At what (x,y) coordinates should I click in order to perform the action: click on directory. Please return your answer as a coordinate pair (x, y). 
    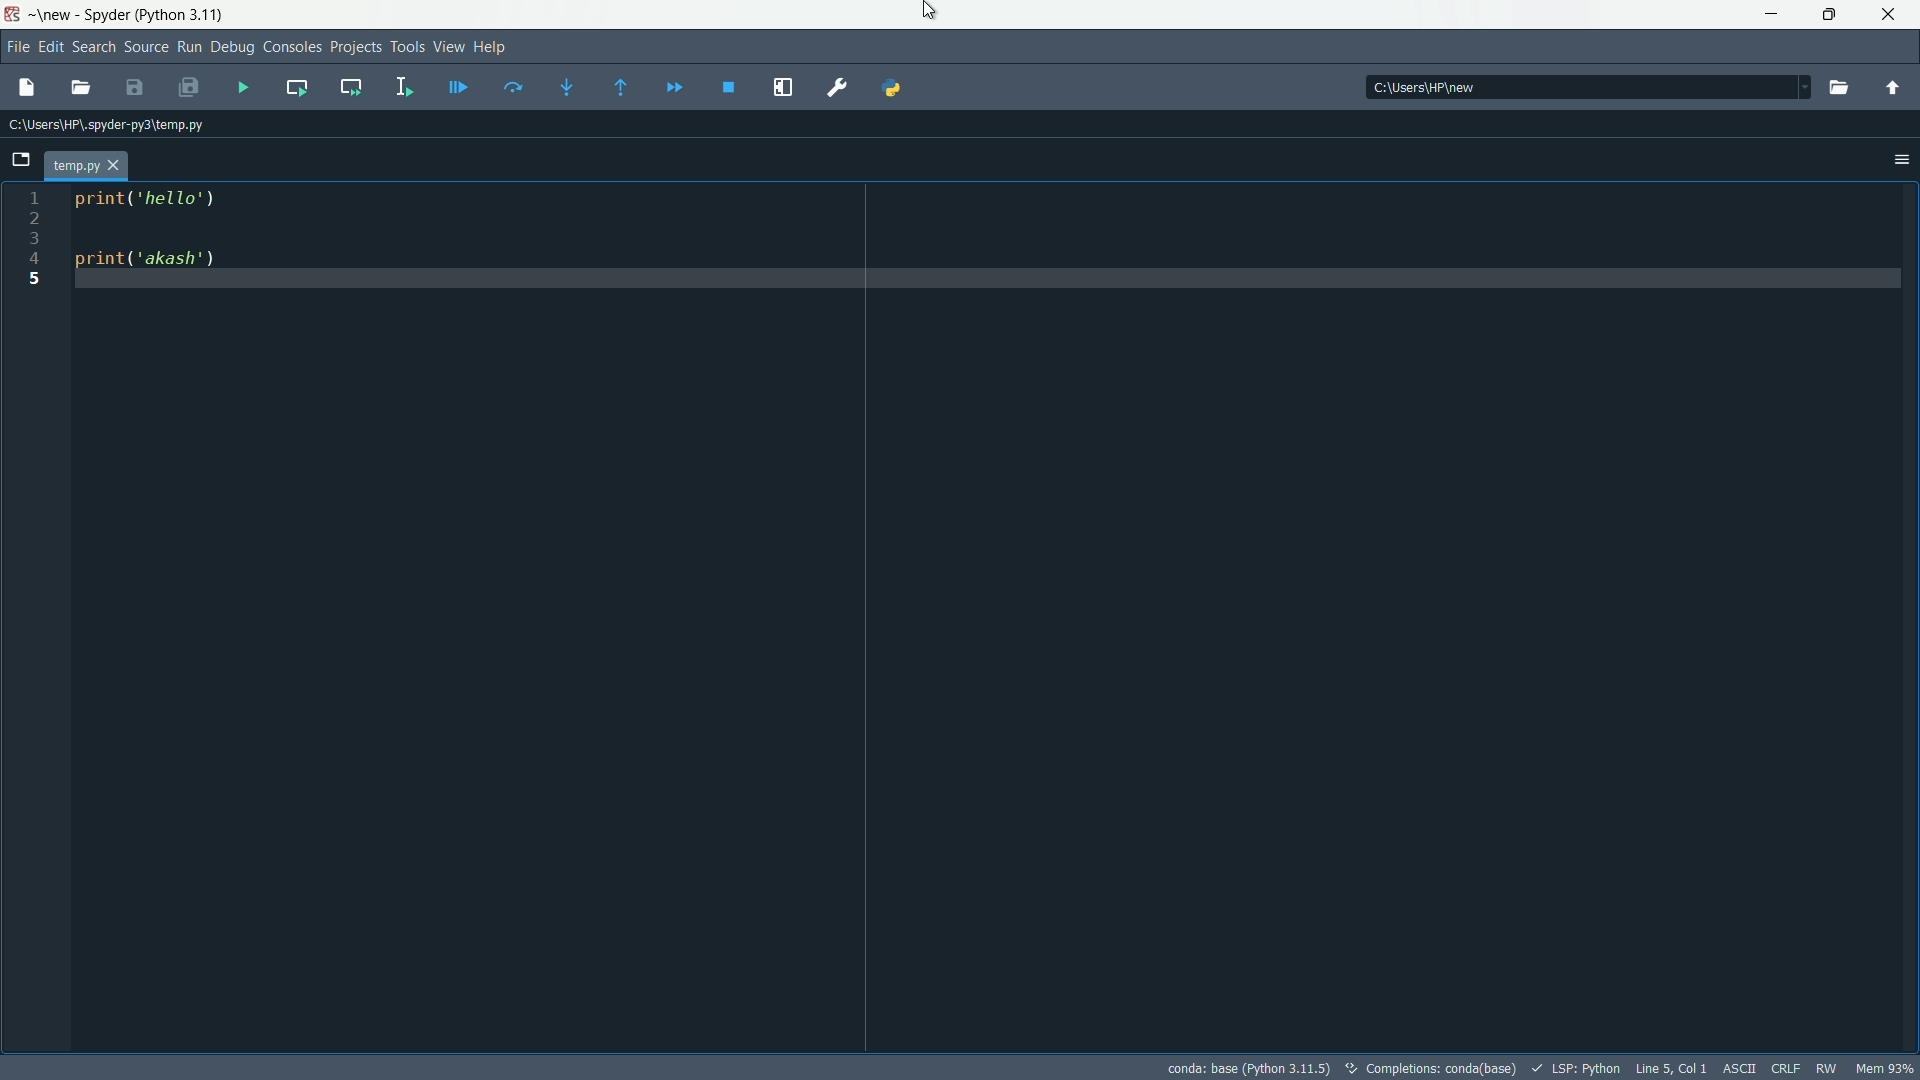
    Looking at the image, I should click on (1429, 89).